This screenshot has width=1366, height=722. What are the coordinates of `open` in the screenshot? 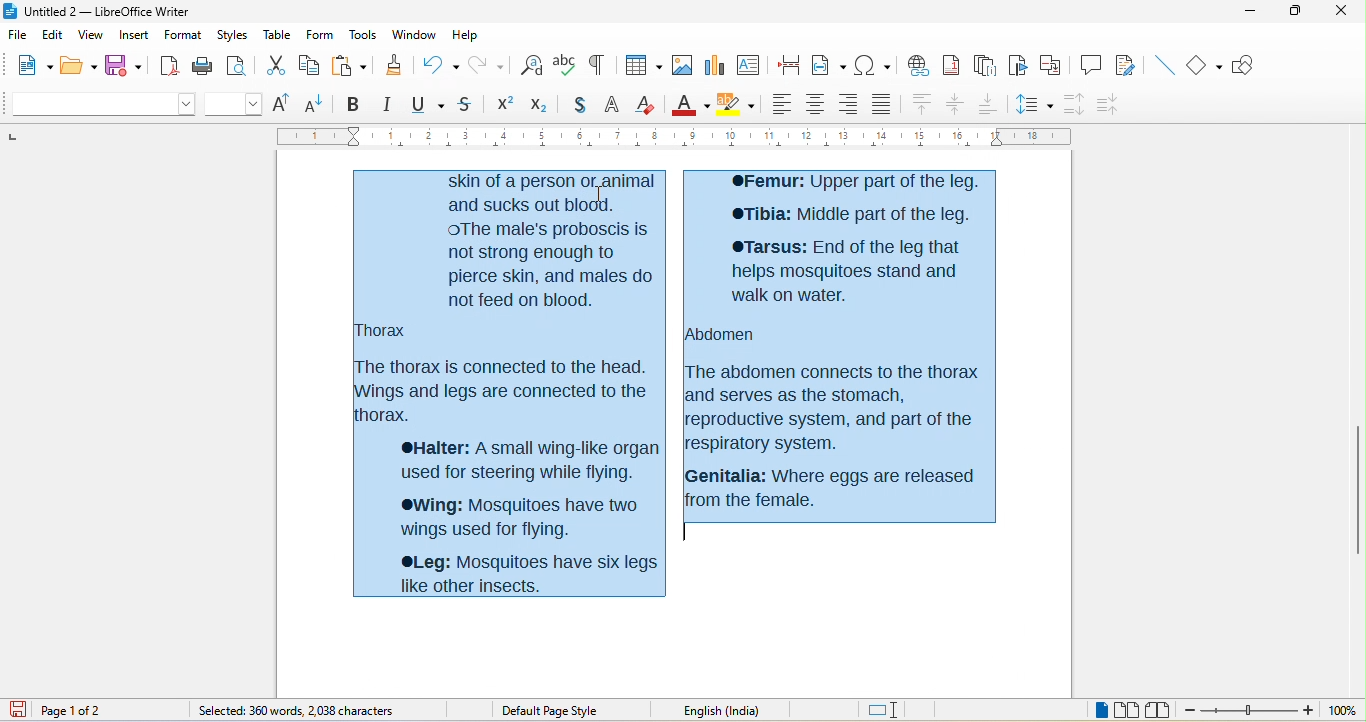 It's located at (78, 64).